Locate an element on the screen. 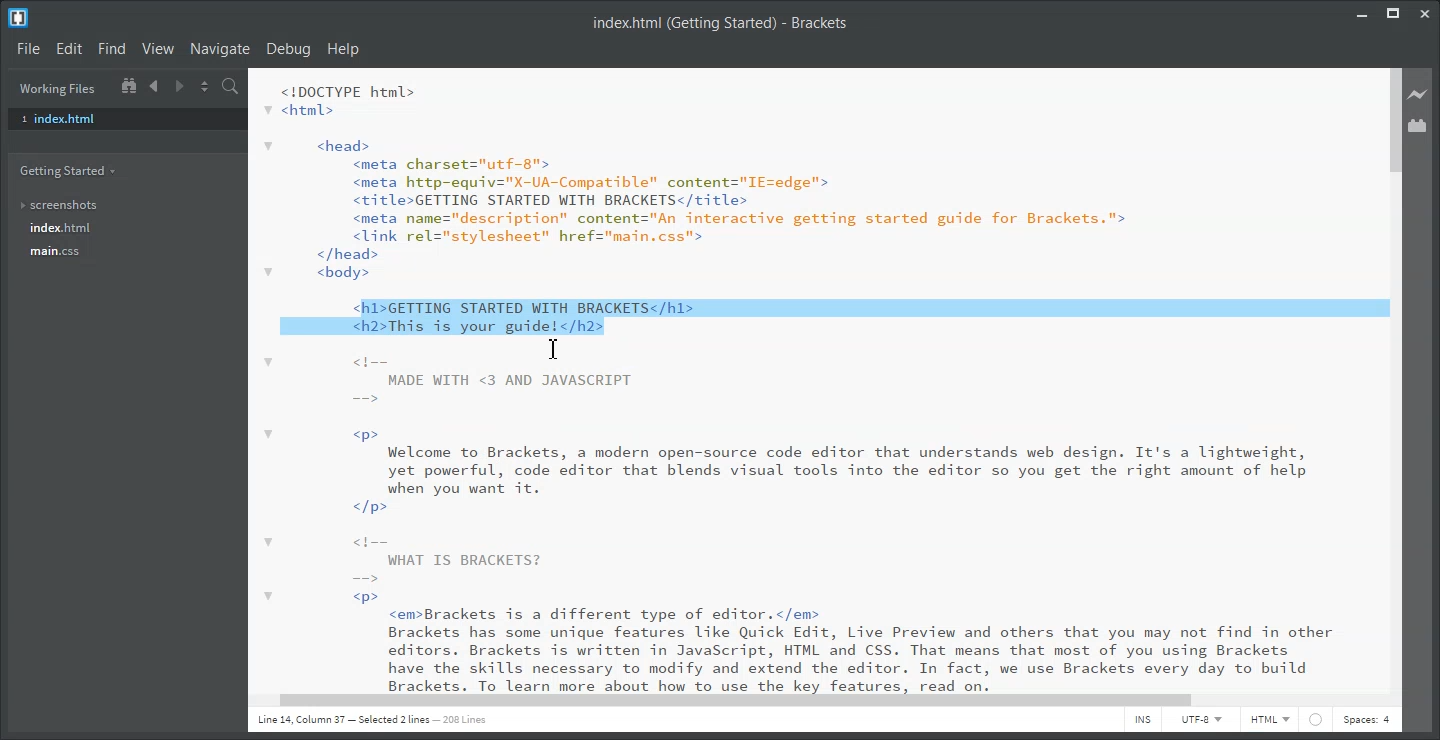 Image resolution: width=1440 pixels, height=740 pixels. Navigate Forwards is located at coordinates (180, 86).